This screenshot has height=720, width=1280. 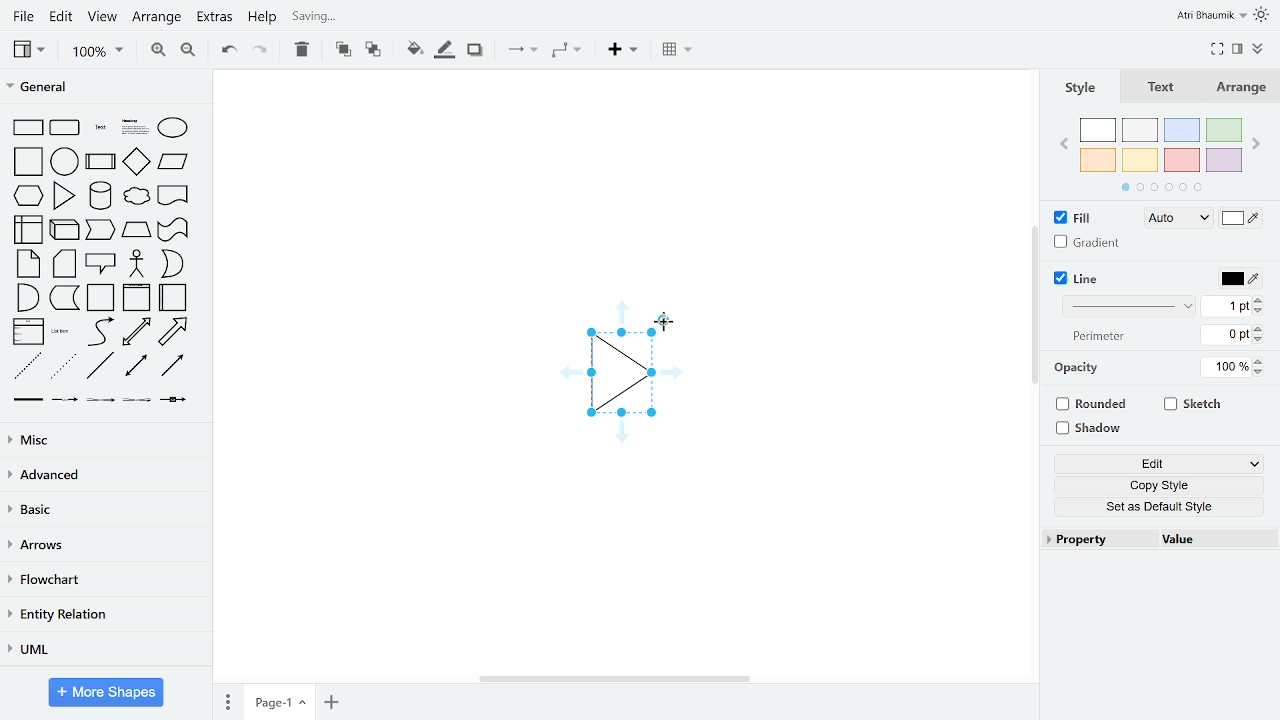 What do you see at coordinates (1082, 218) in the screenshot?
I see `fill` at bounding box center [1082, 218].